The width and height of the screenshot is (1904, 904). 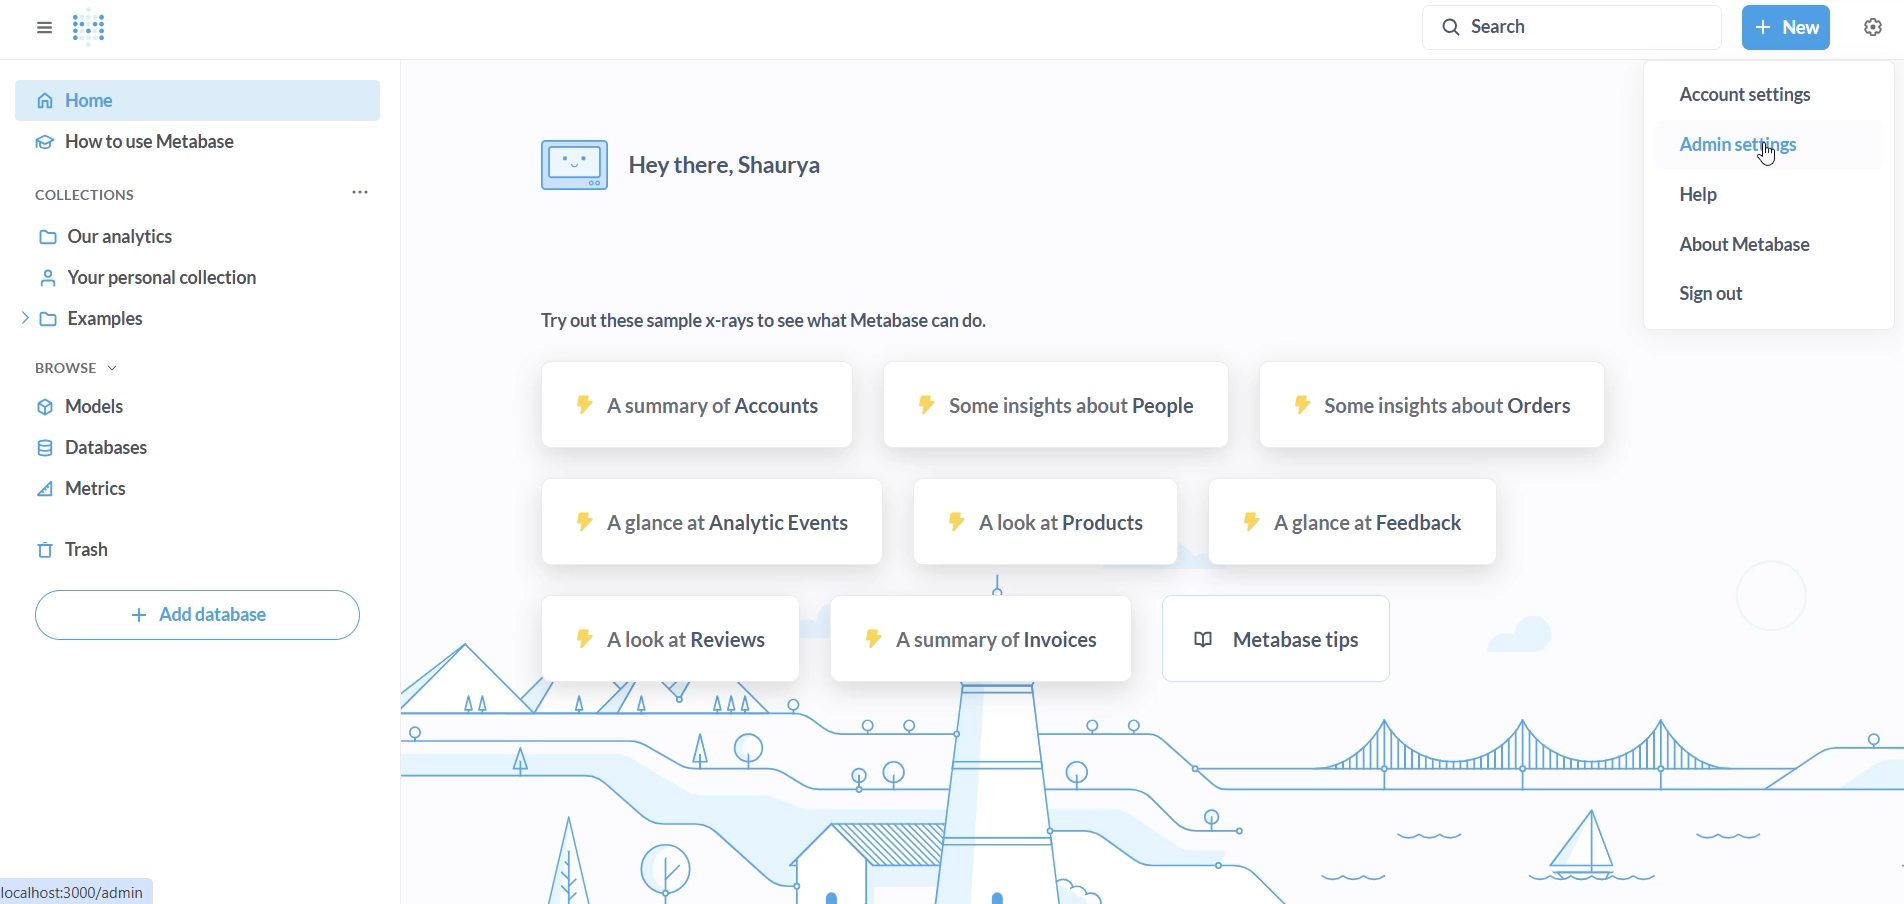 What do you see at coordinates (714, 522) in the screenshot?
I see `Aglance at Analytic Events` at bounding box center [714, 522].